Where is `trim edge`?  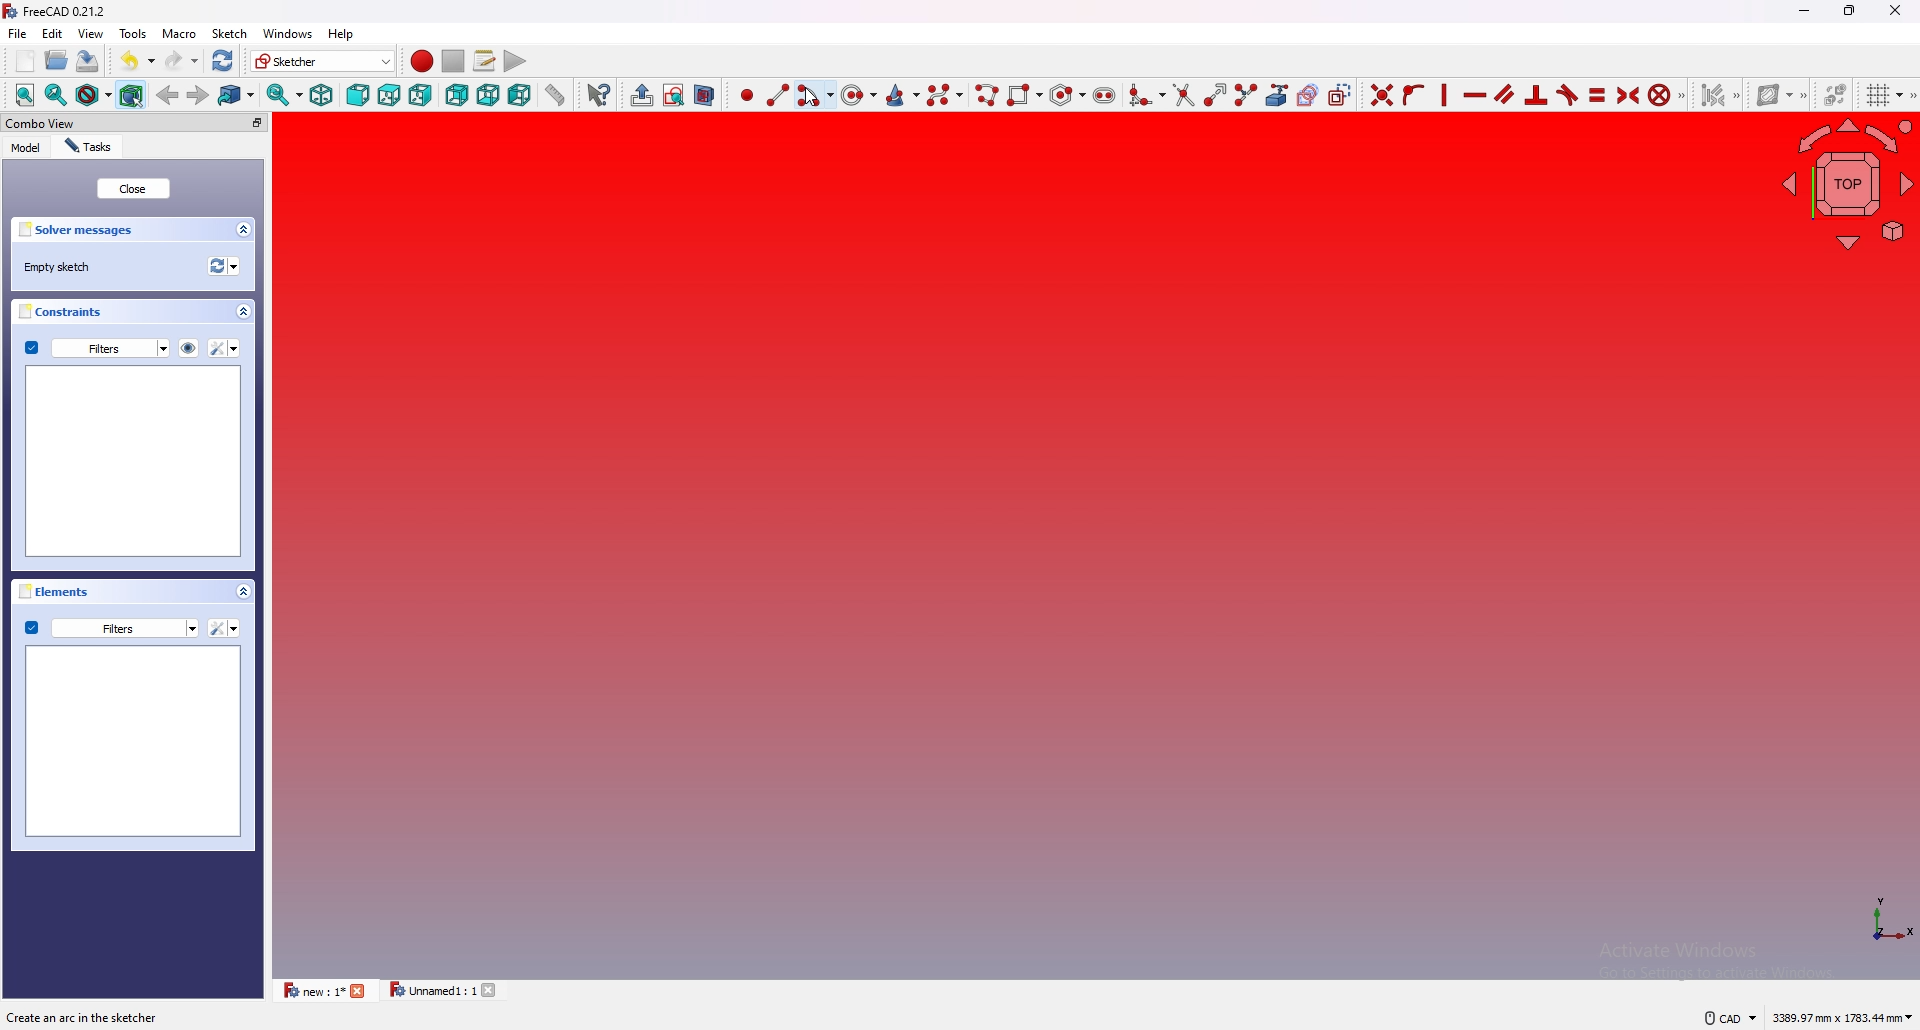
trim edge is located at coordinates (1182, 94).